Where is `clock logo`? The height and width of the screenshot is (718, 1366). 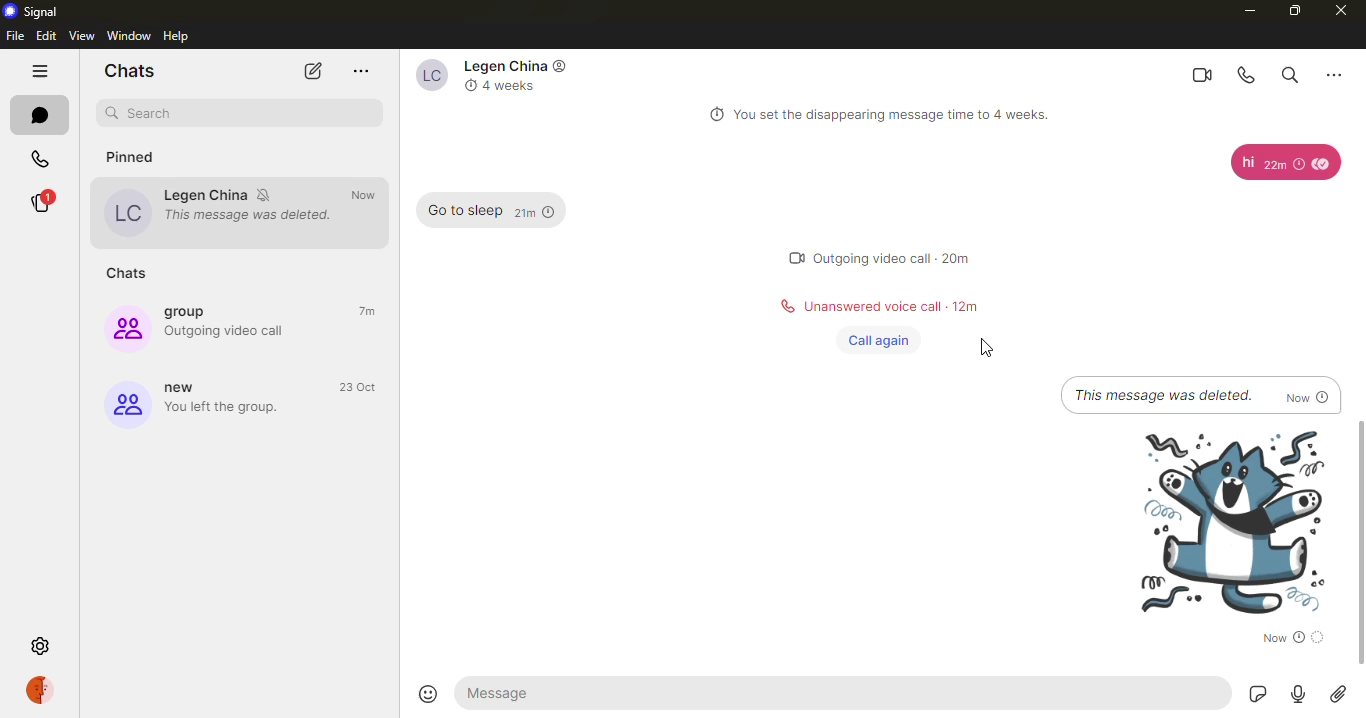
clock logo is located at coordinates (1303, 165).